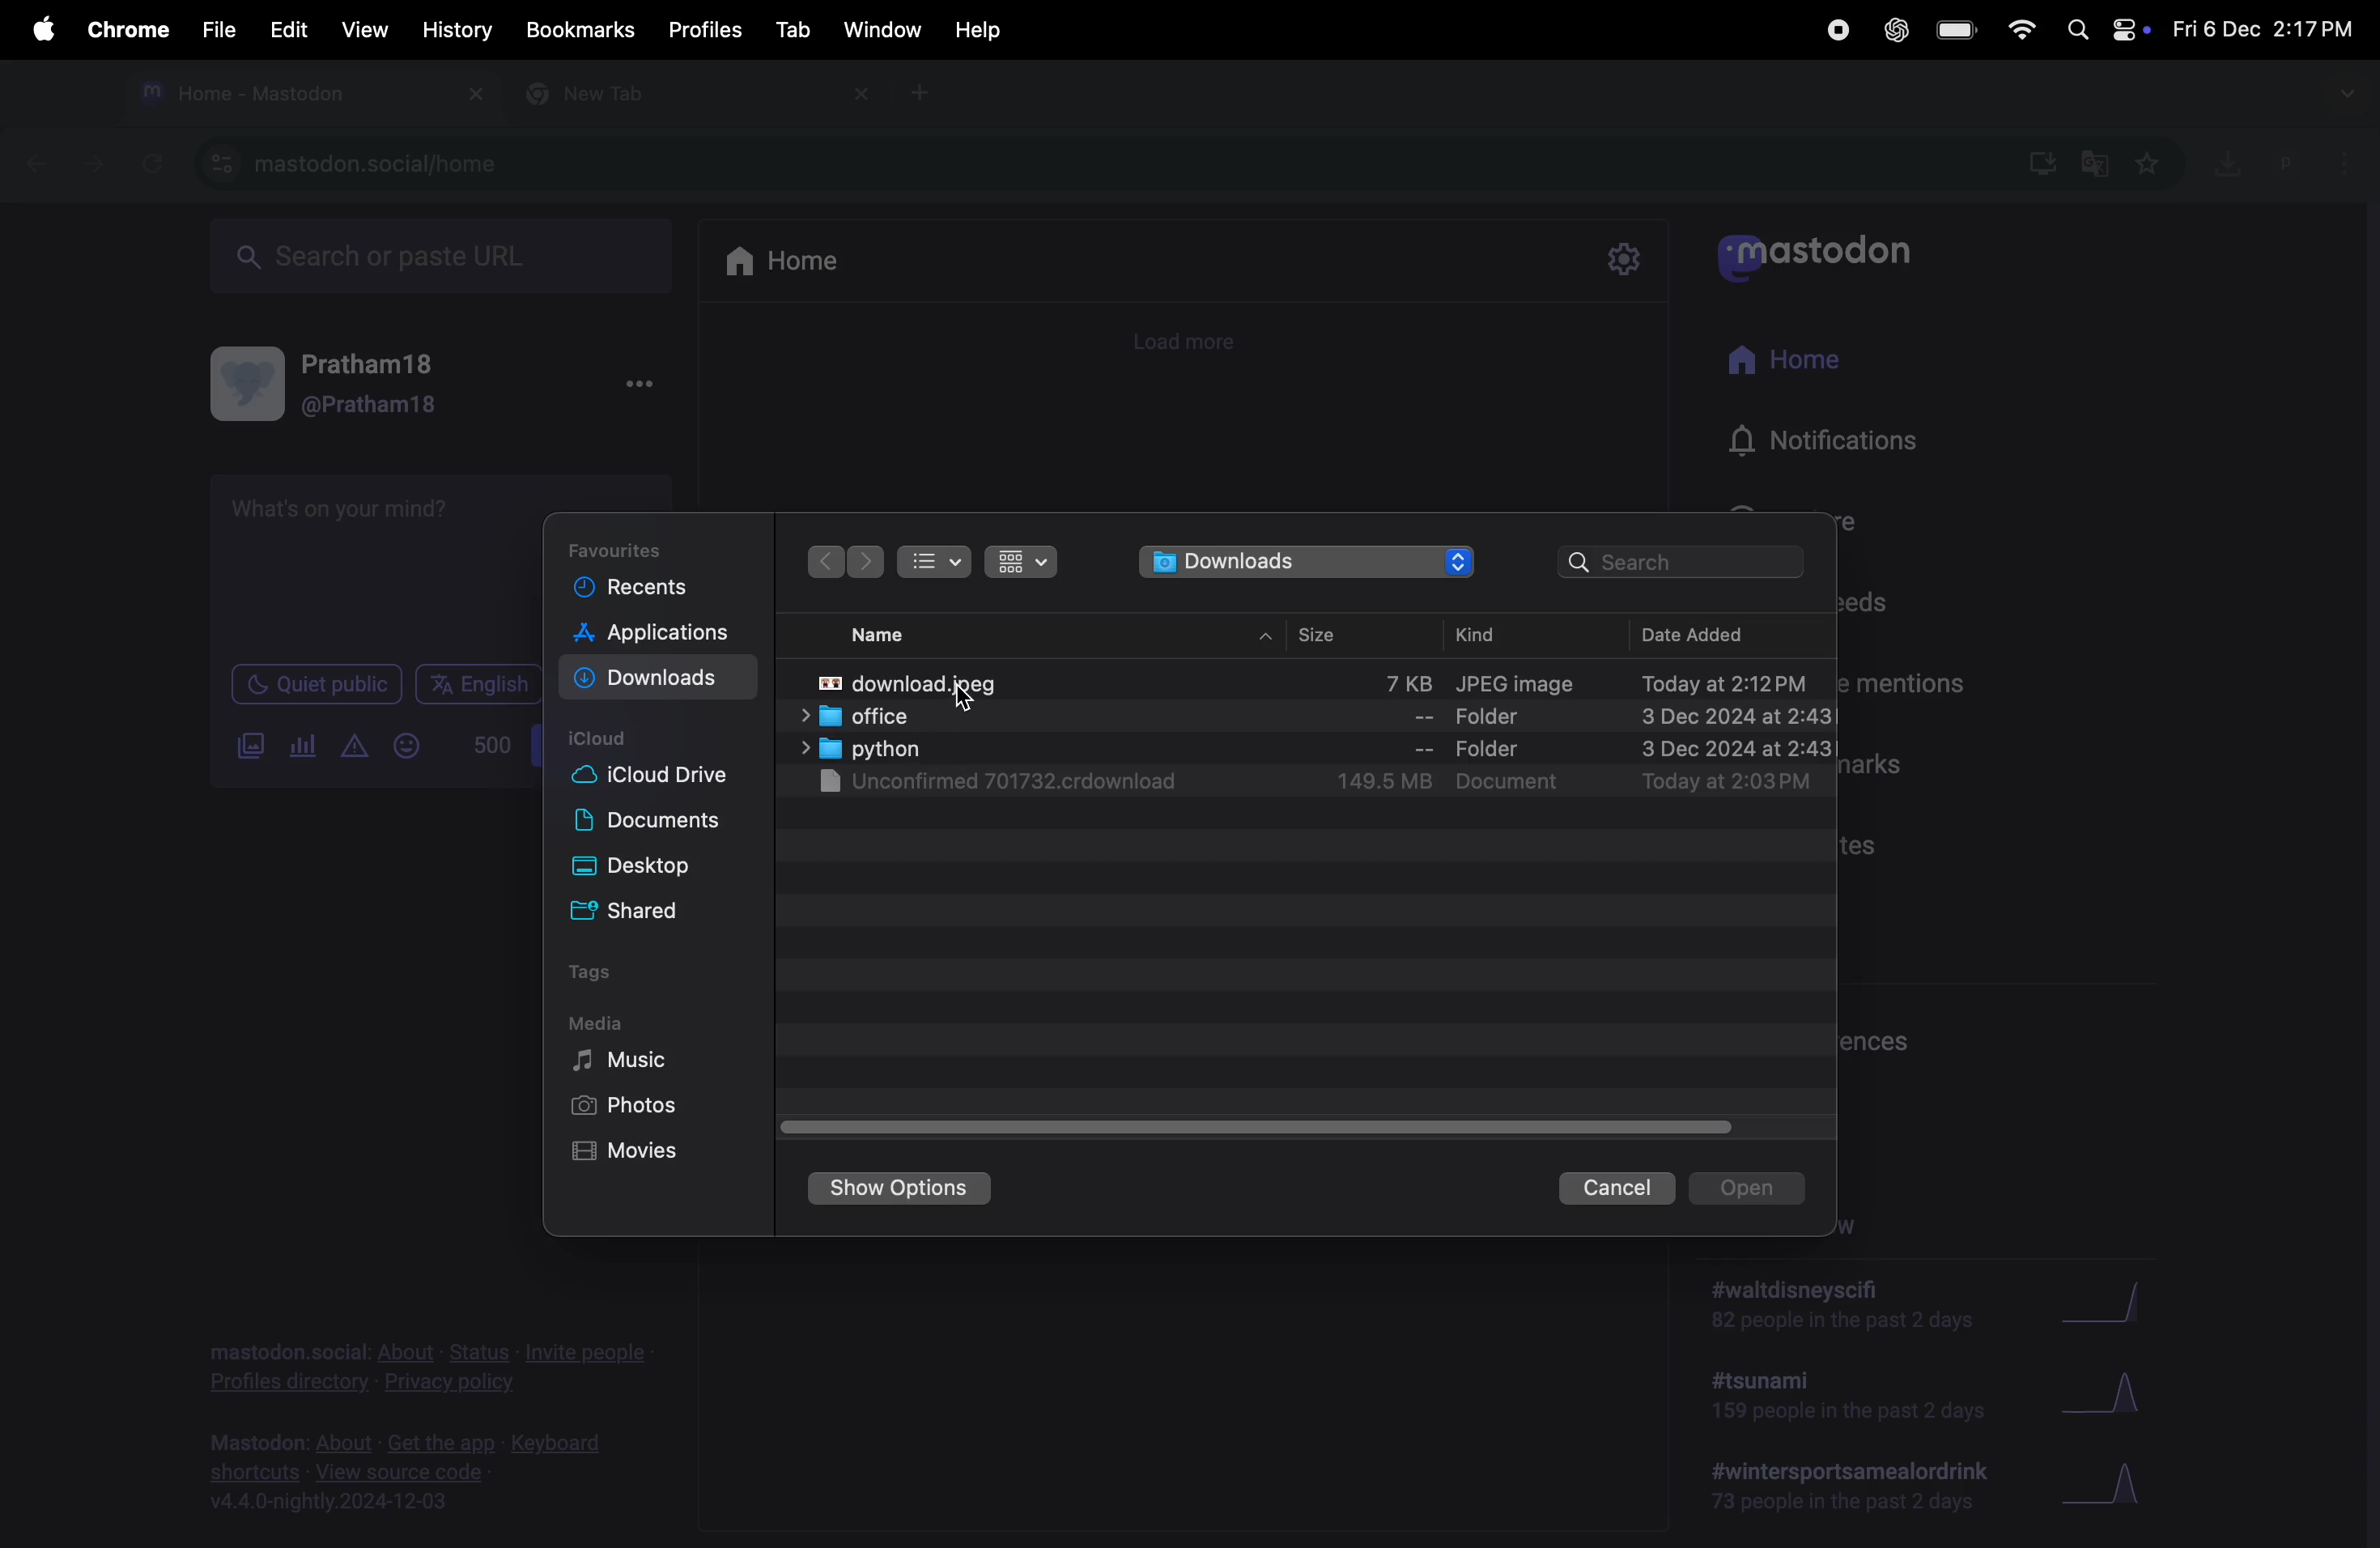 The image size is (2380, 1548). Describe the element at coordinates (219, 31) in the screenshot. I see `file` at that location.